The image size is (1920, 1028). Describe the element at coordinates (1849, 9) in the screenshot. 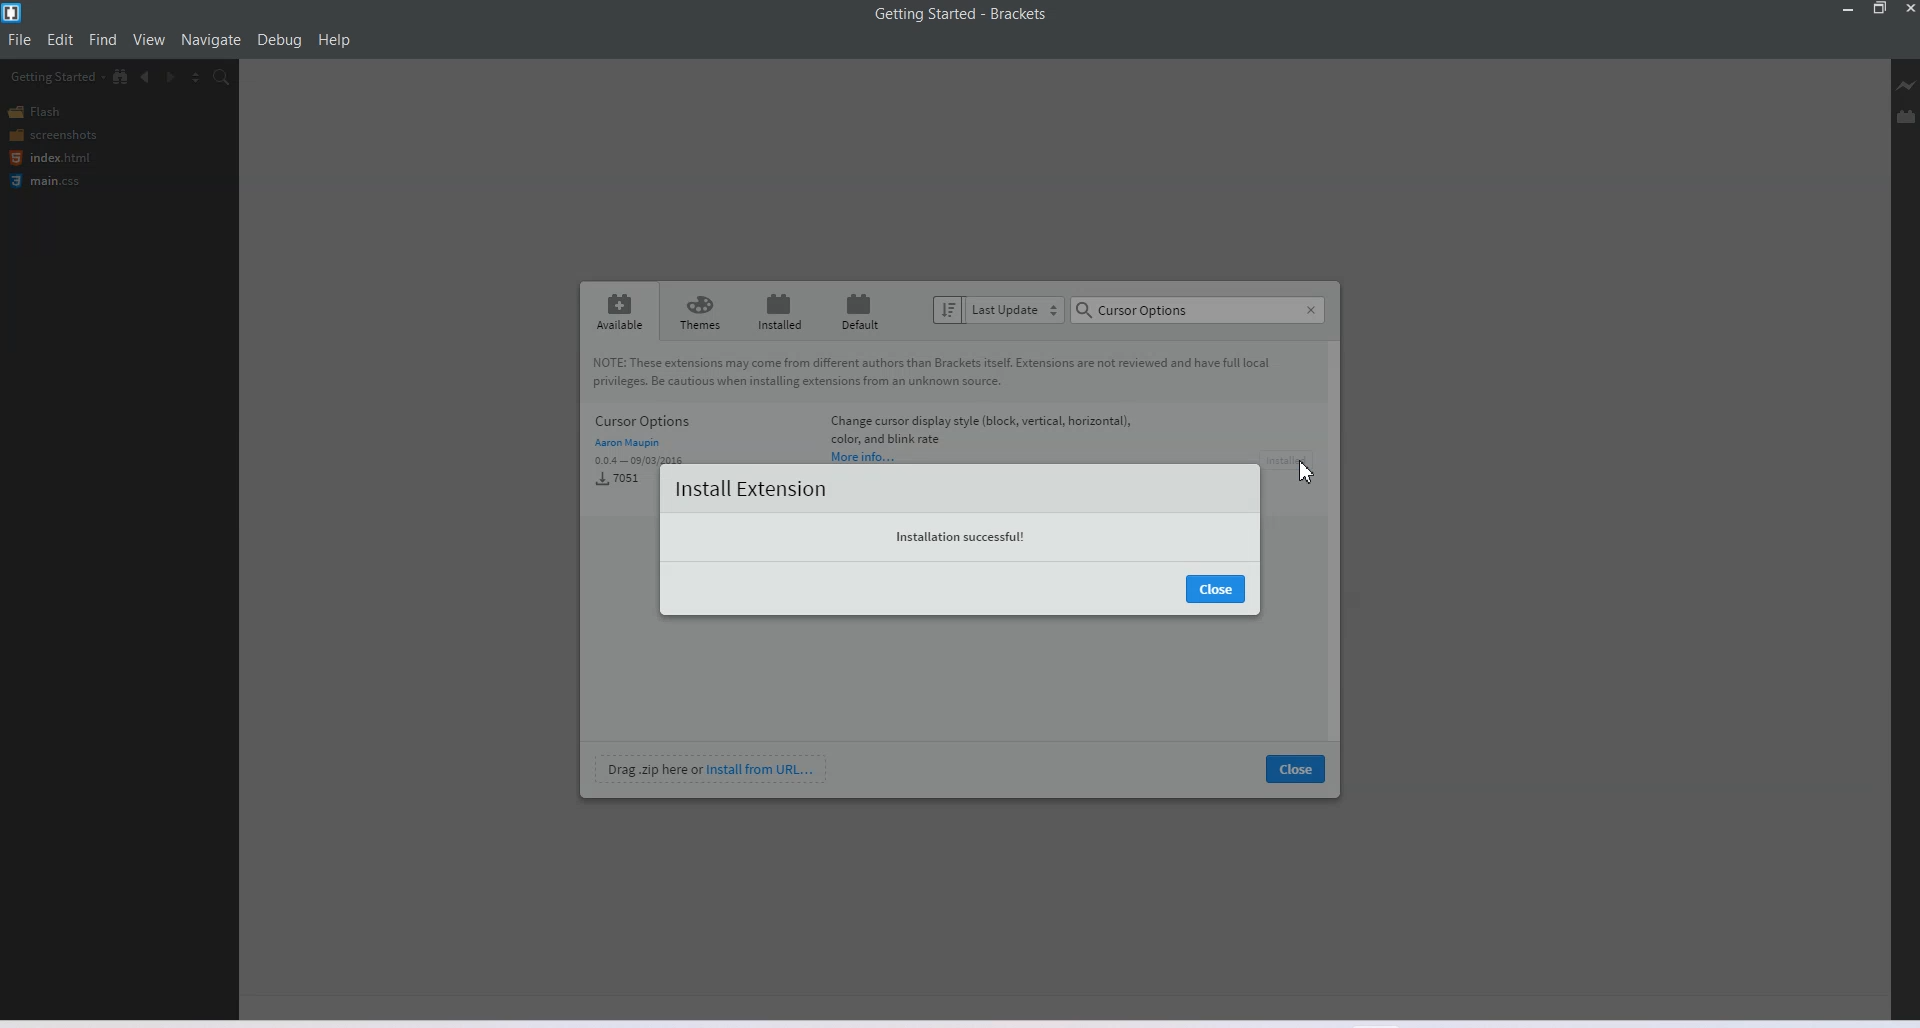

I see `Minimize` at that location.